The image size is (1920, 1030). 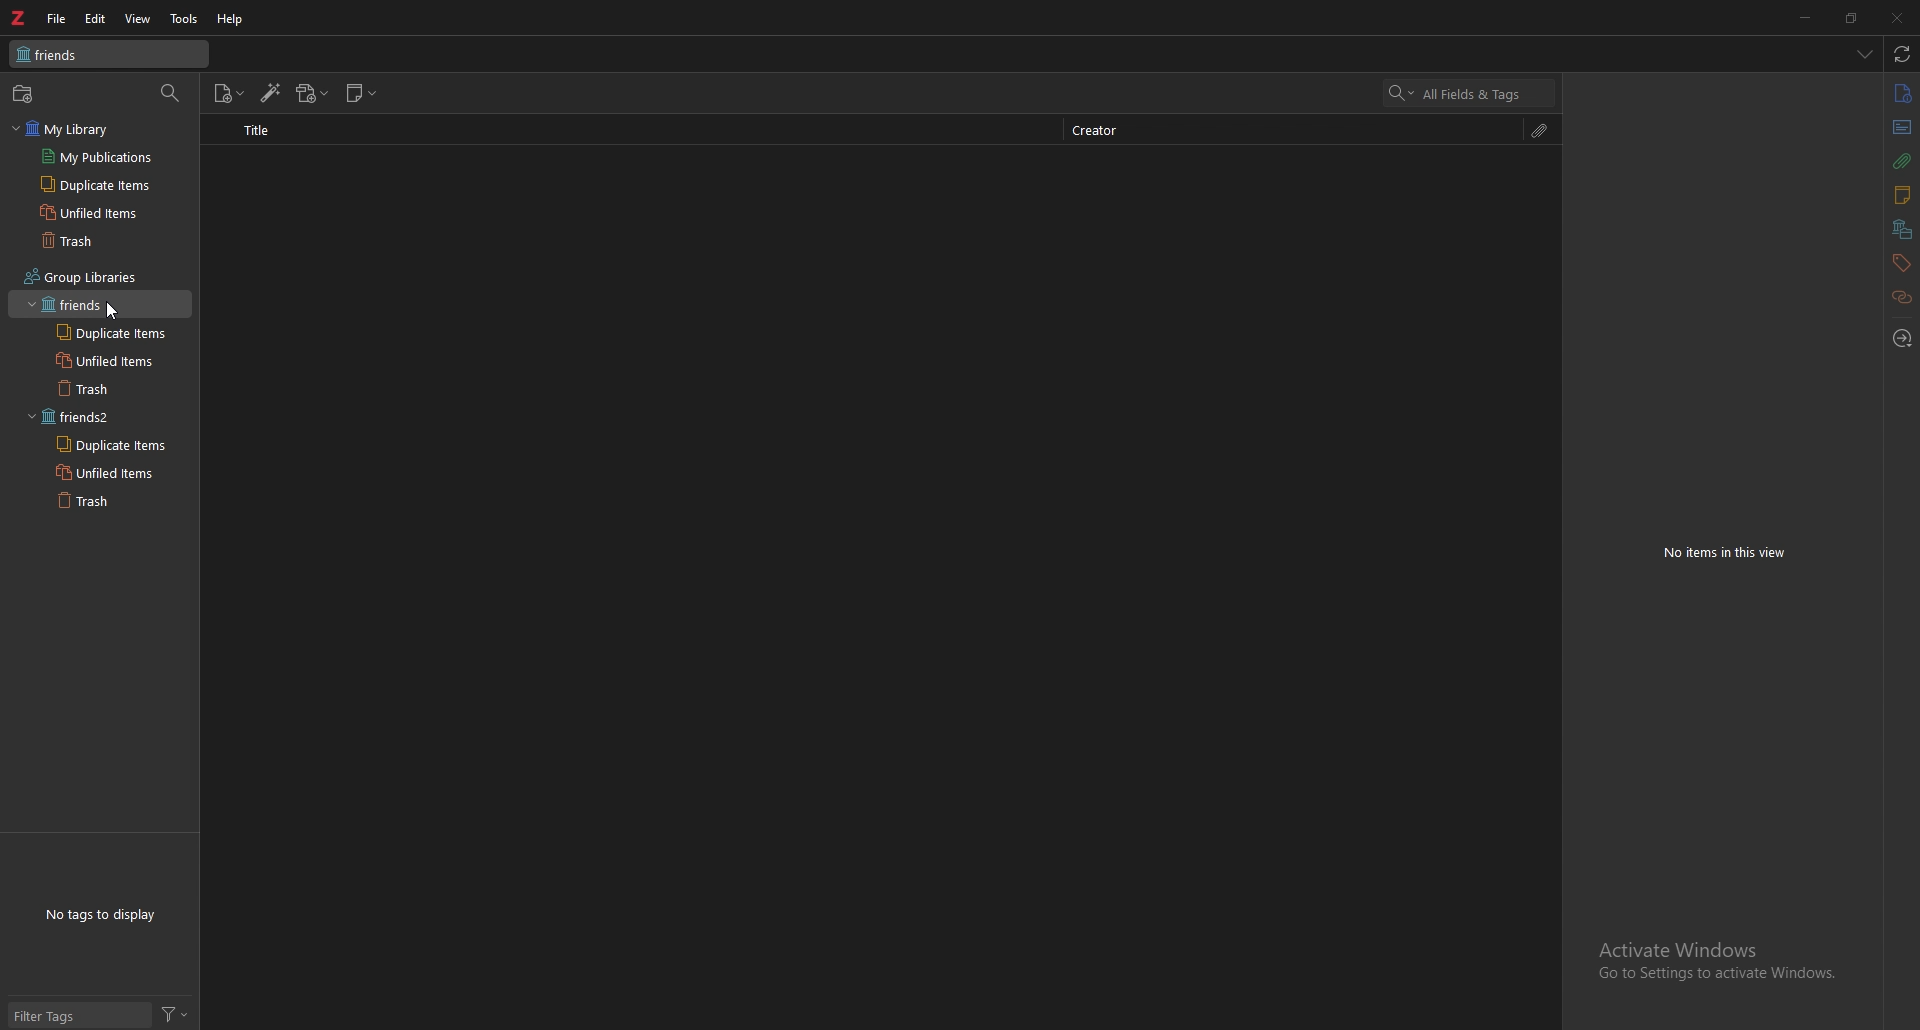 I want to click on duplicate items, so click(x=112, y=334).